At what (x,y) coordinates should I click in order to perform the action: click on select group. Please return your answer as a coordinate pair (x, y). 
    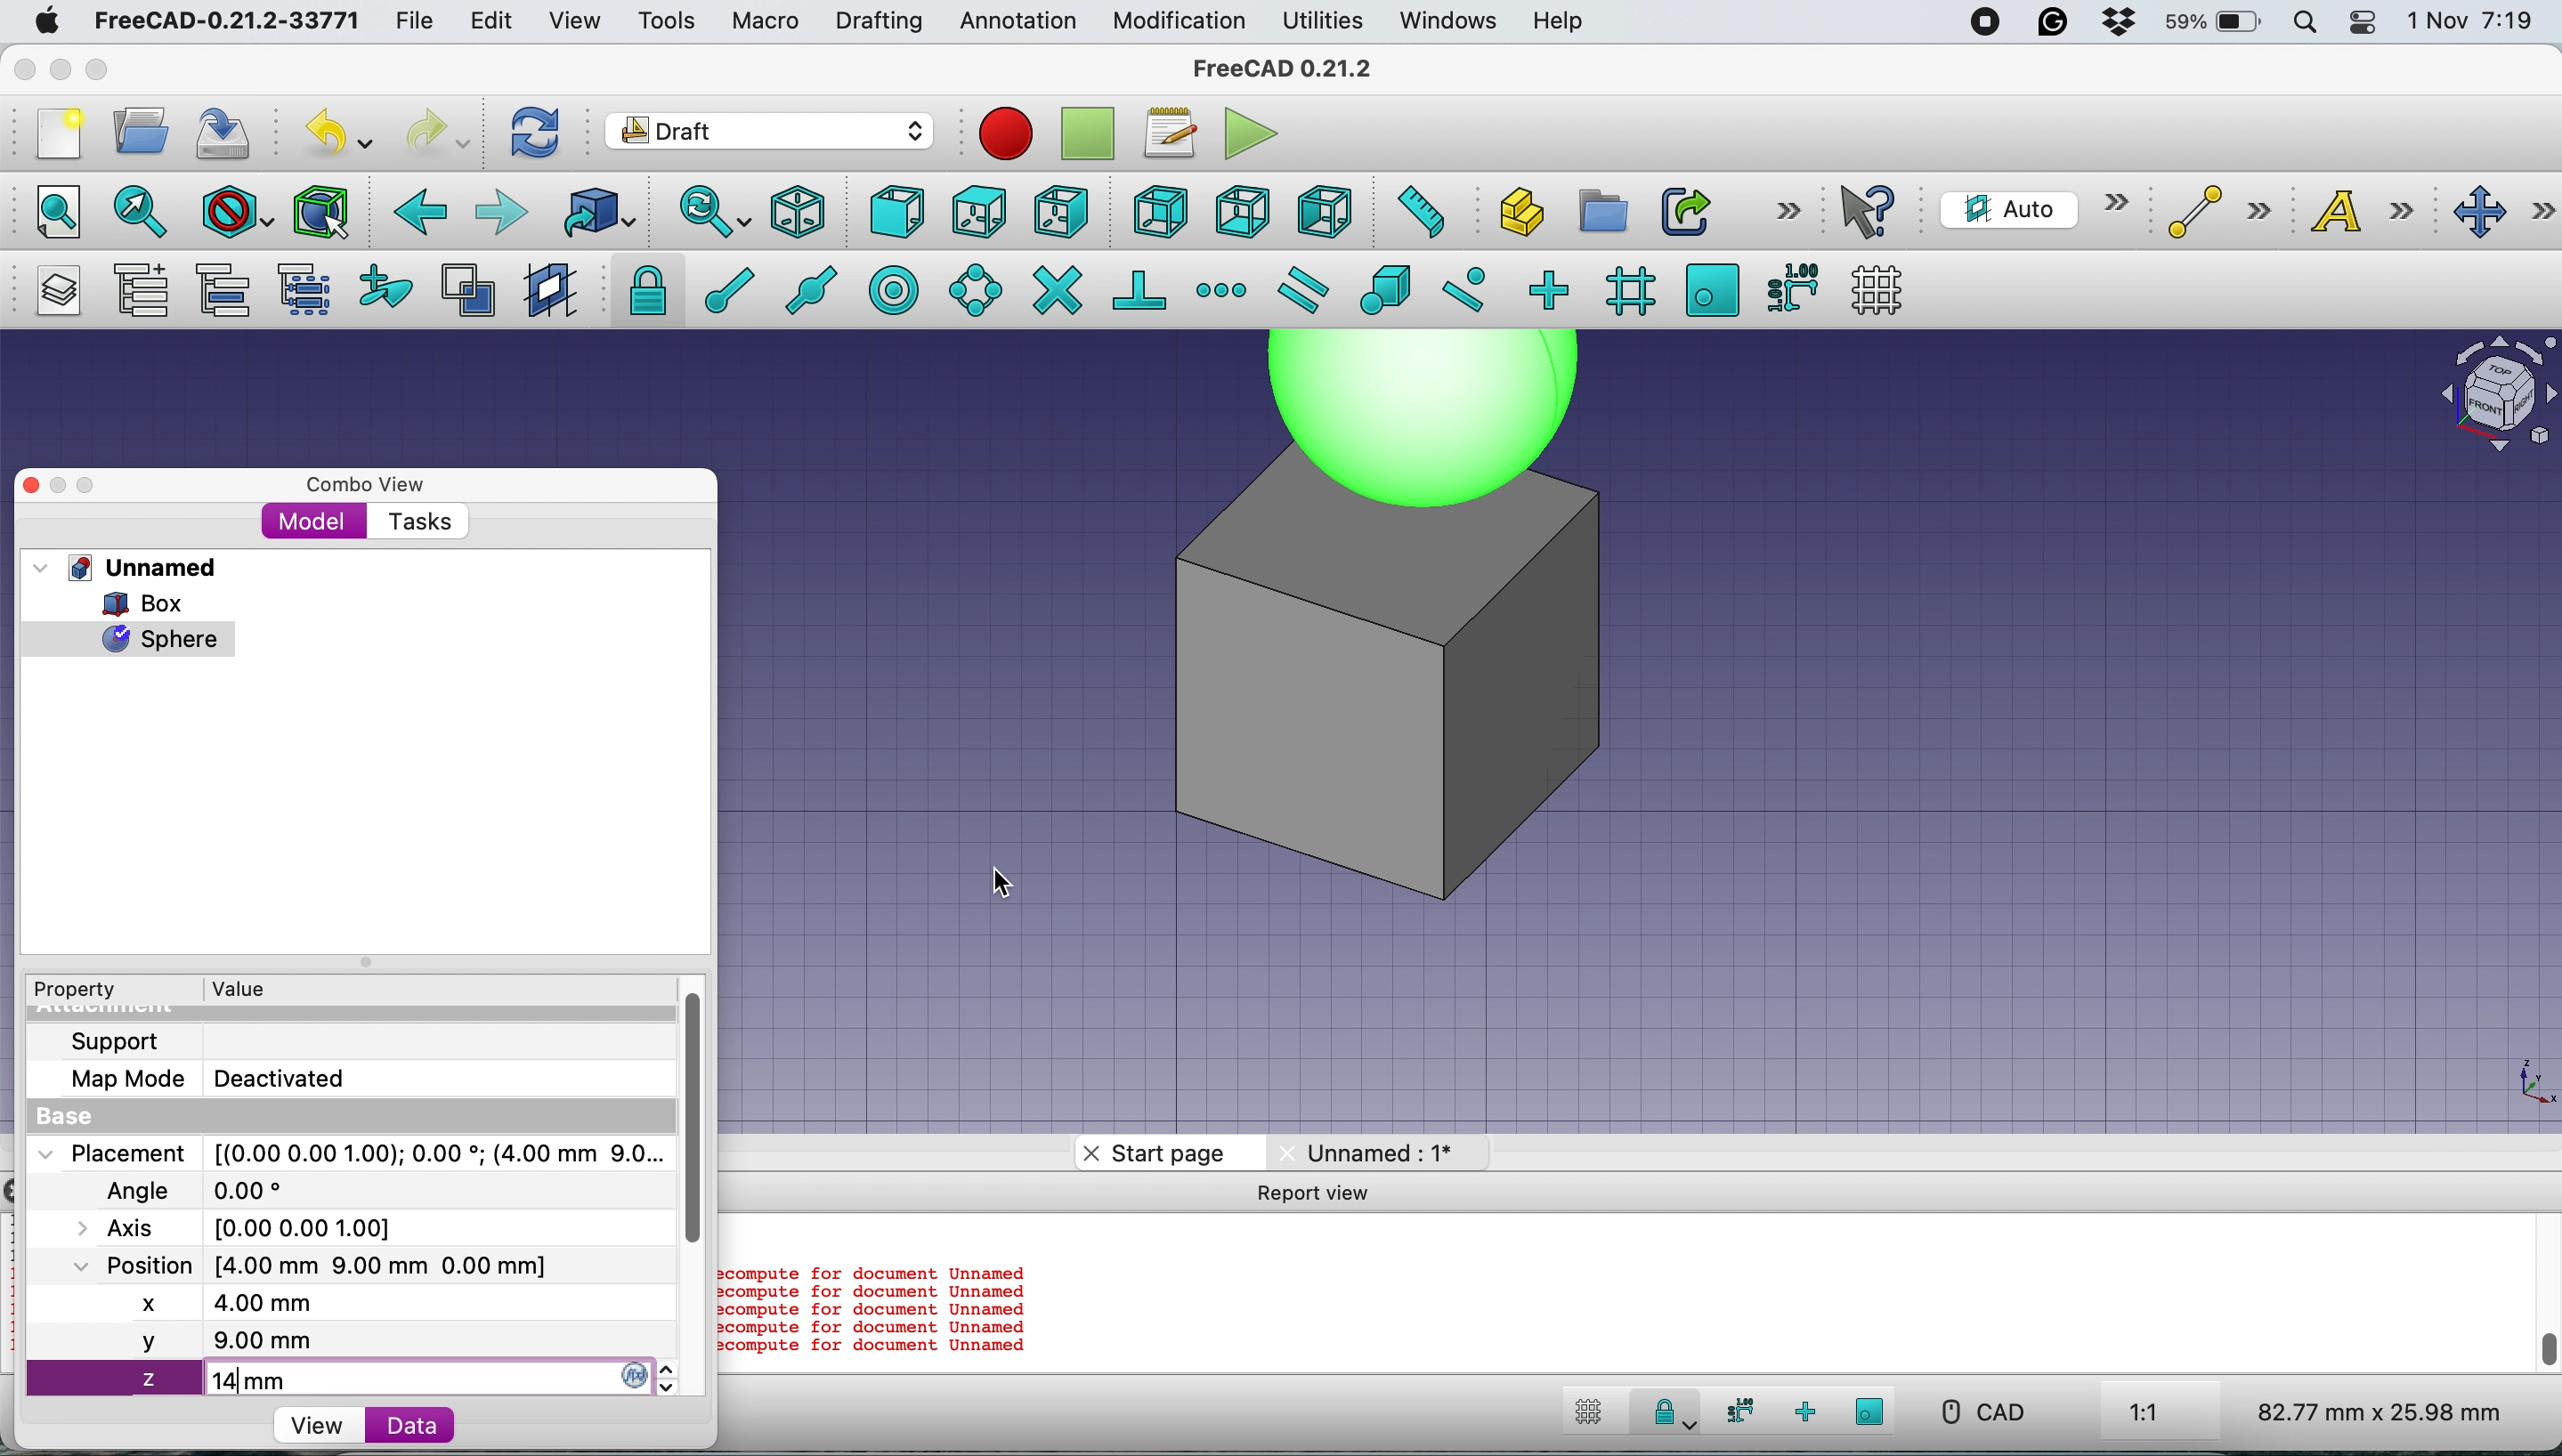
    Looking at the image, I should click on (303, 294).